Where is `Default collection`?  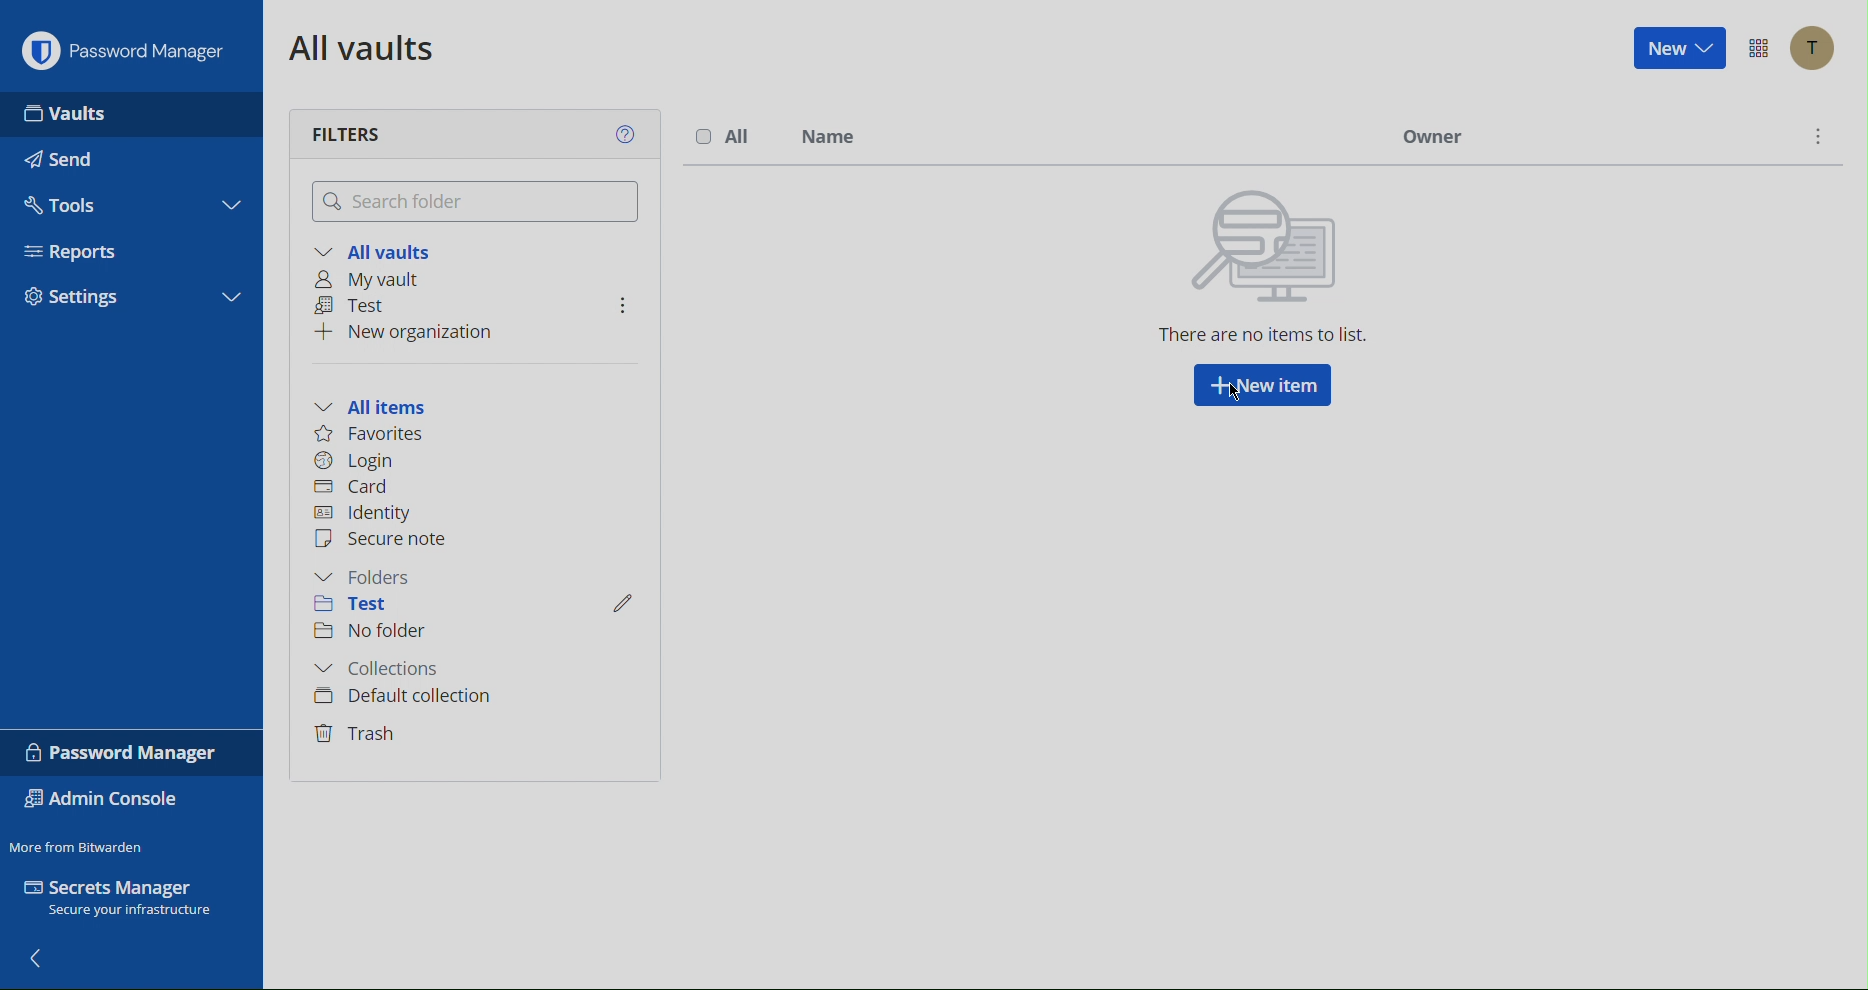 Default collection is located at coordinates (402, 698).